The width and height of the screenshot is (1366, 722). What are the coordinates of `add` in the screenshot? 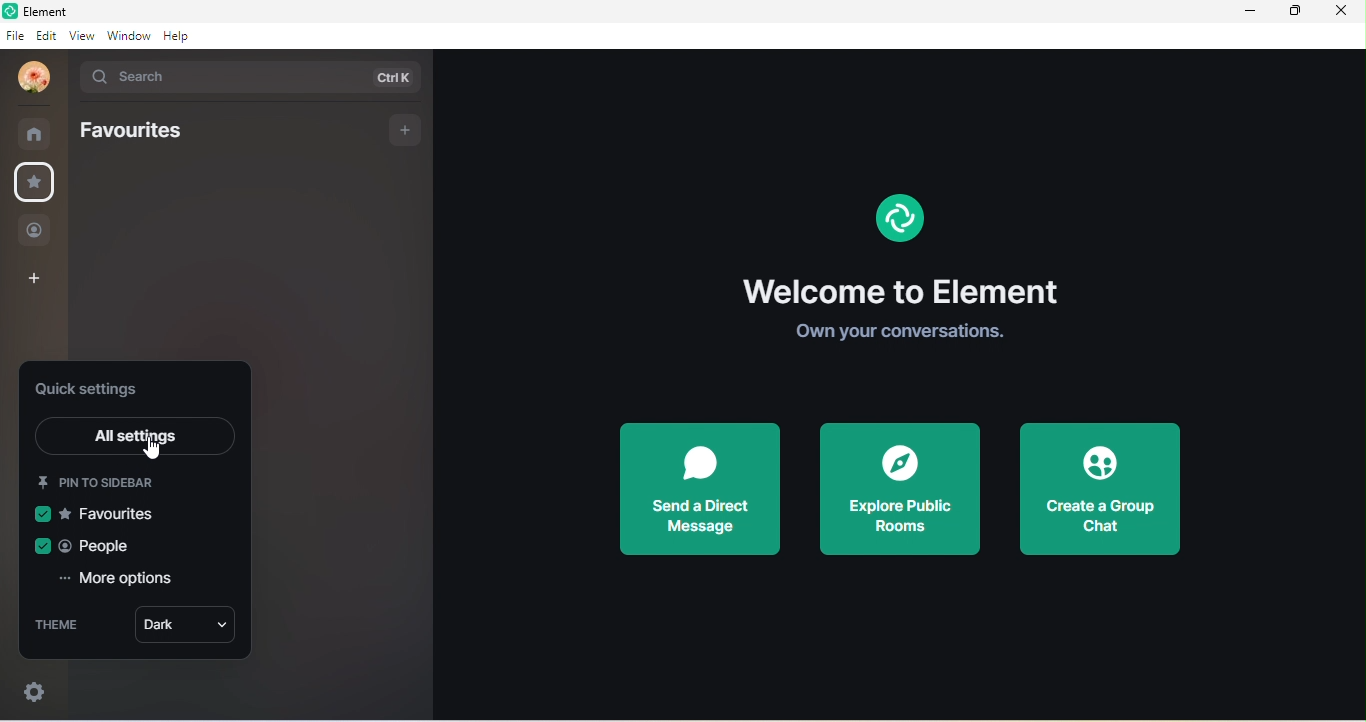 It's located at (403, 129).